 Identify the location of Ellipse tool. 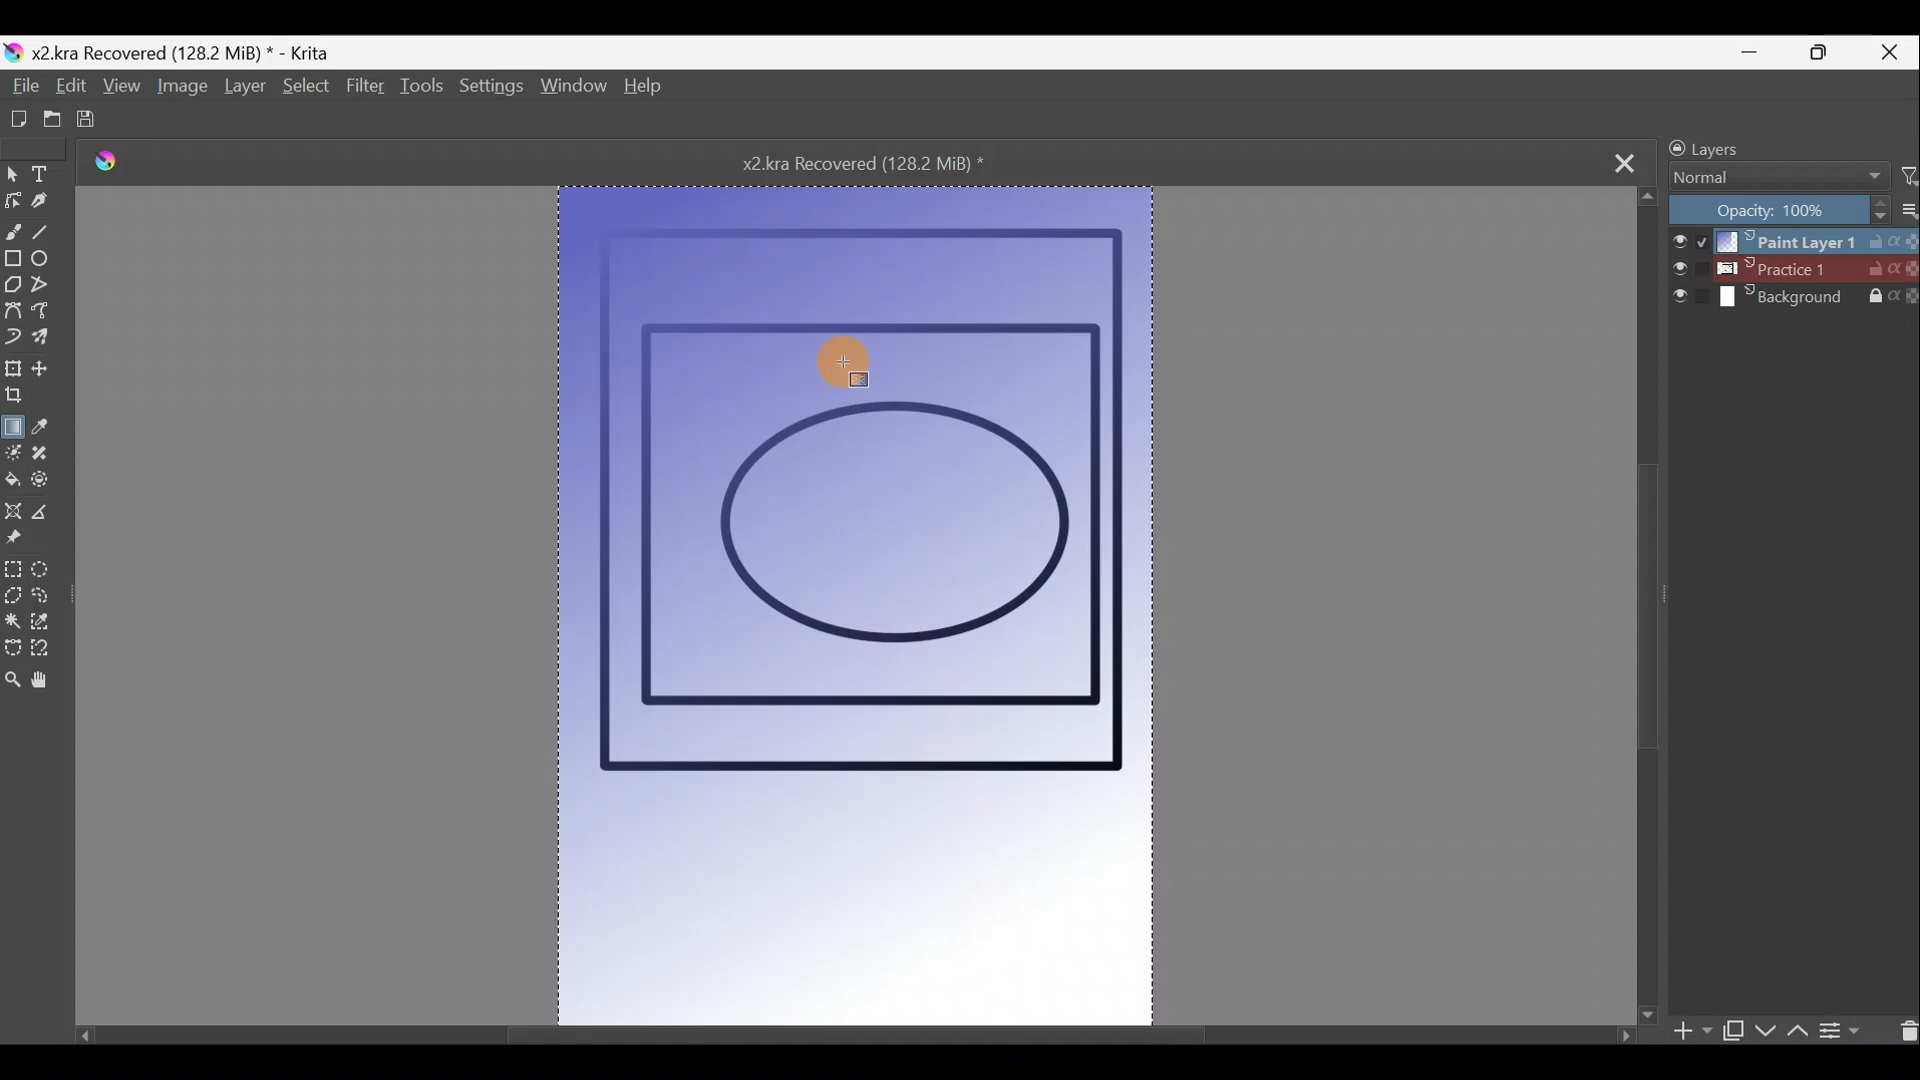
(46, 262).